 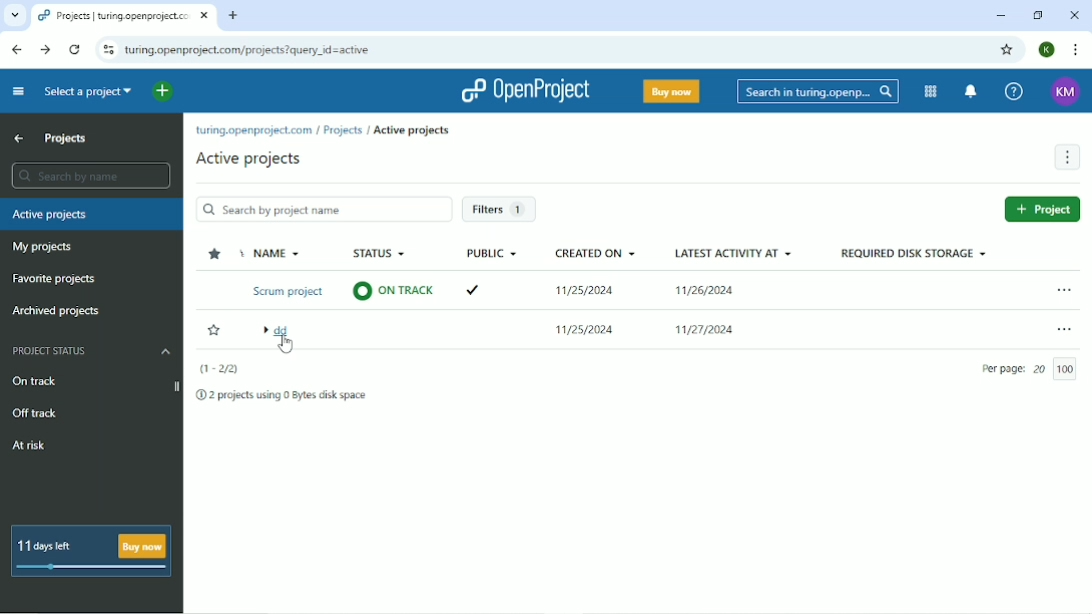 What do you see at coordinates (1012, 93) in the screenshot?
I see `Help` at bounding box center [1012, 93].